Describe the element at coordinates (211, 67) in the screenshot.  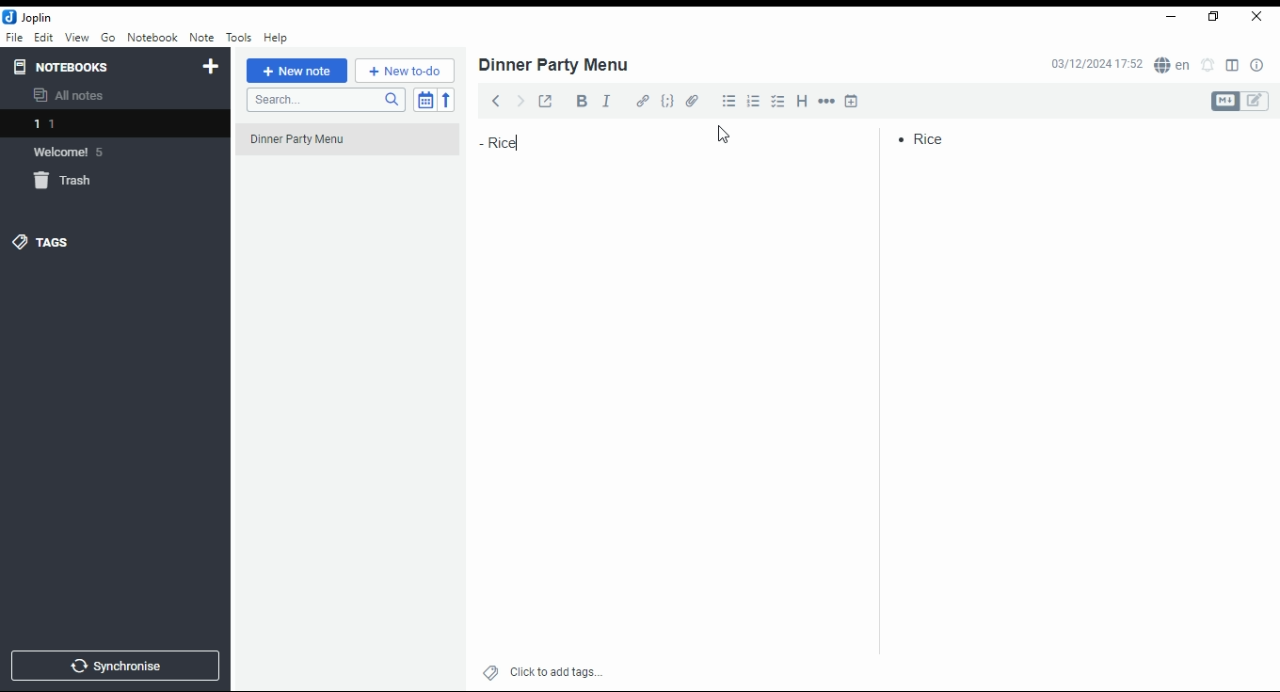
I see `new notebook` at that location.